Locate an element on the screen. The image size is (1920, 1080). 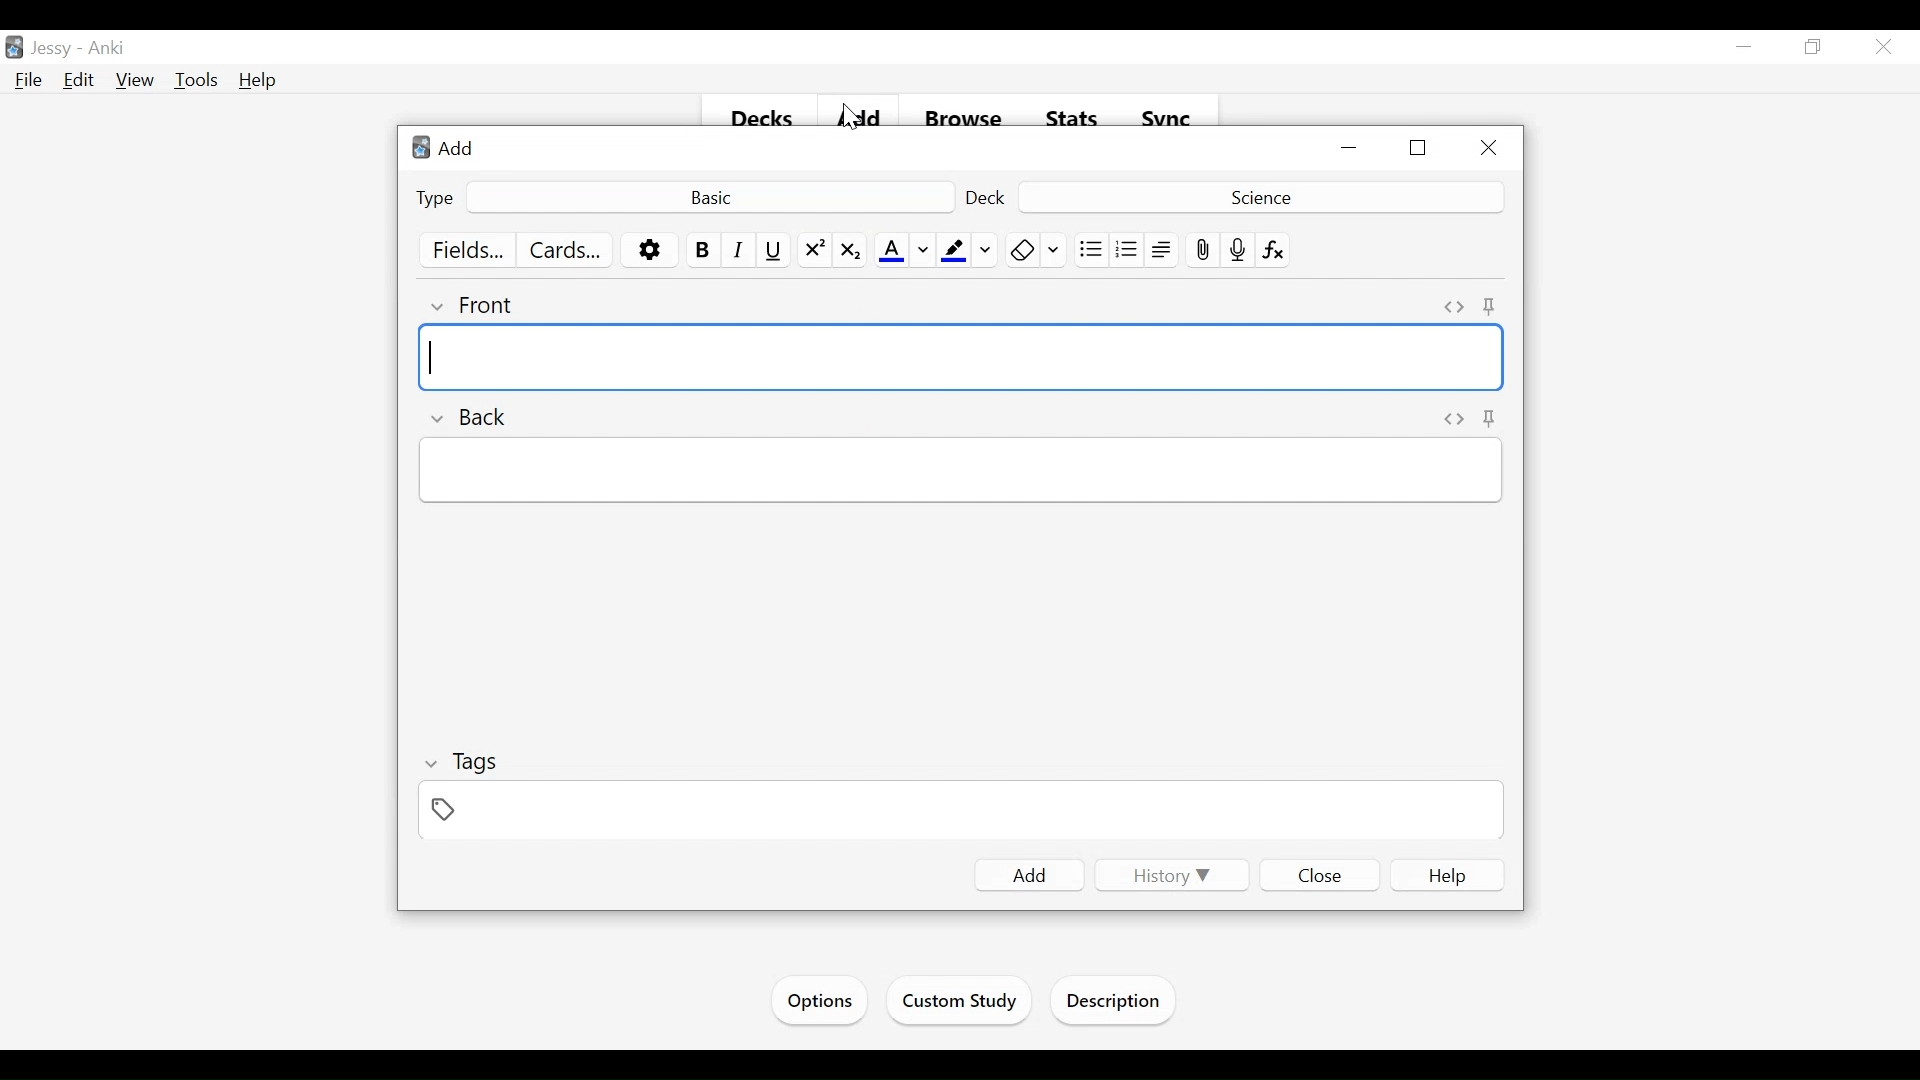
Unordered list is located at coordinates (1090, 250).